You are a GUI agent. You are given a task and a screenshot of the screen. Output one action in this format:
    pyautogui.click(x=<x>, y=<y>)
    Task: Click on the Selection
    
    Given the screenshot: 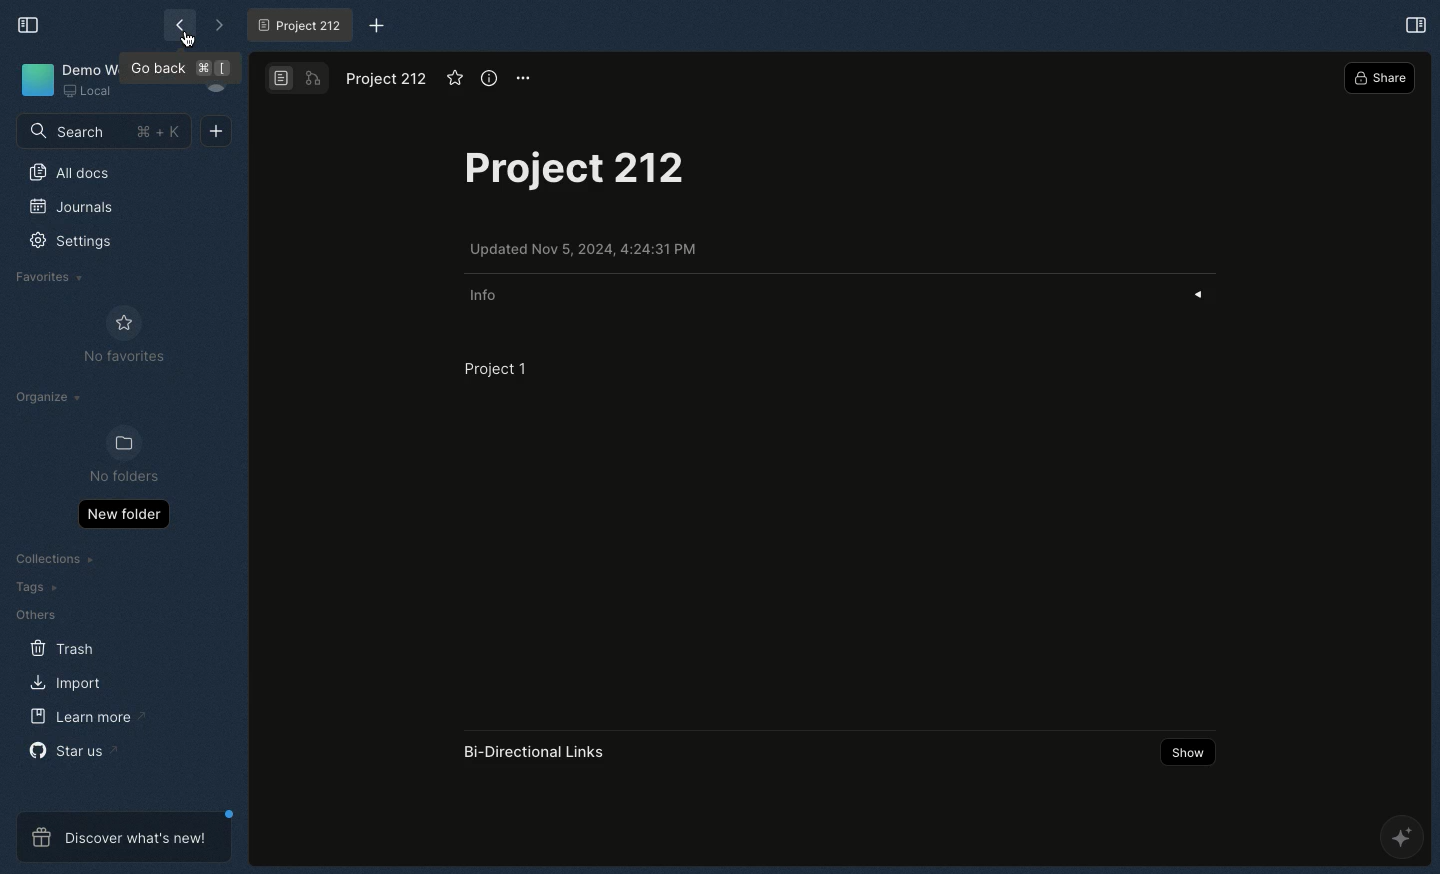 What is the action you would take?
    pyautogui.click(x=1415, y=25)
    